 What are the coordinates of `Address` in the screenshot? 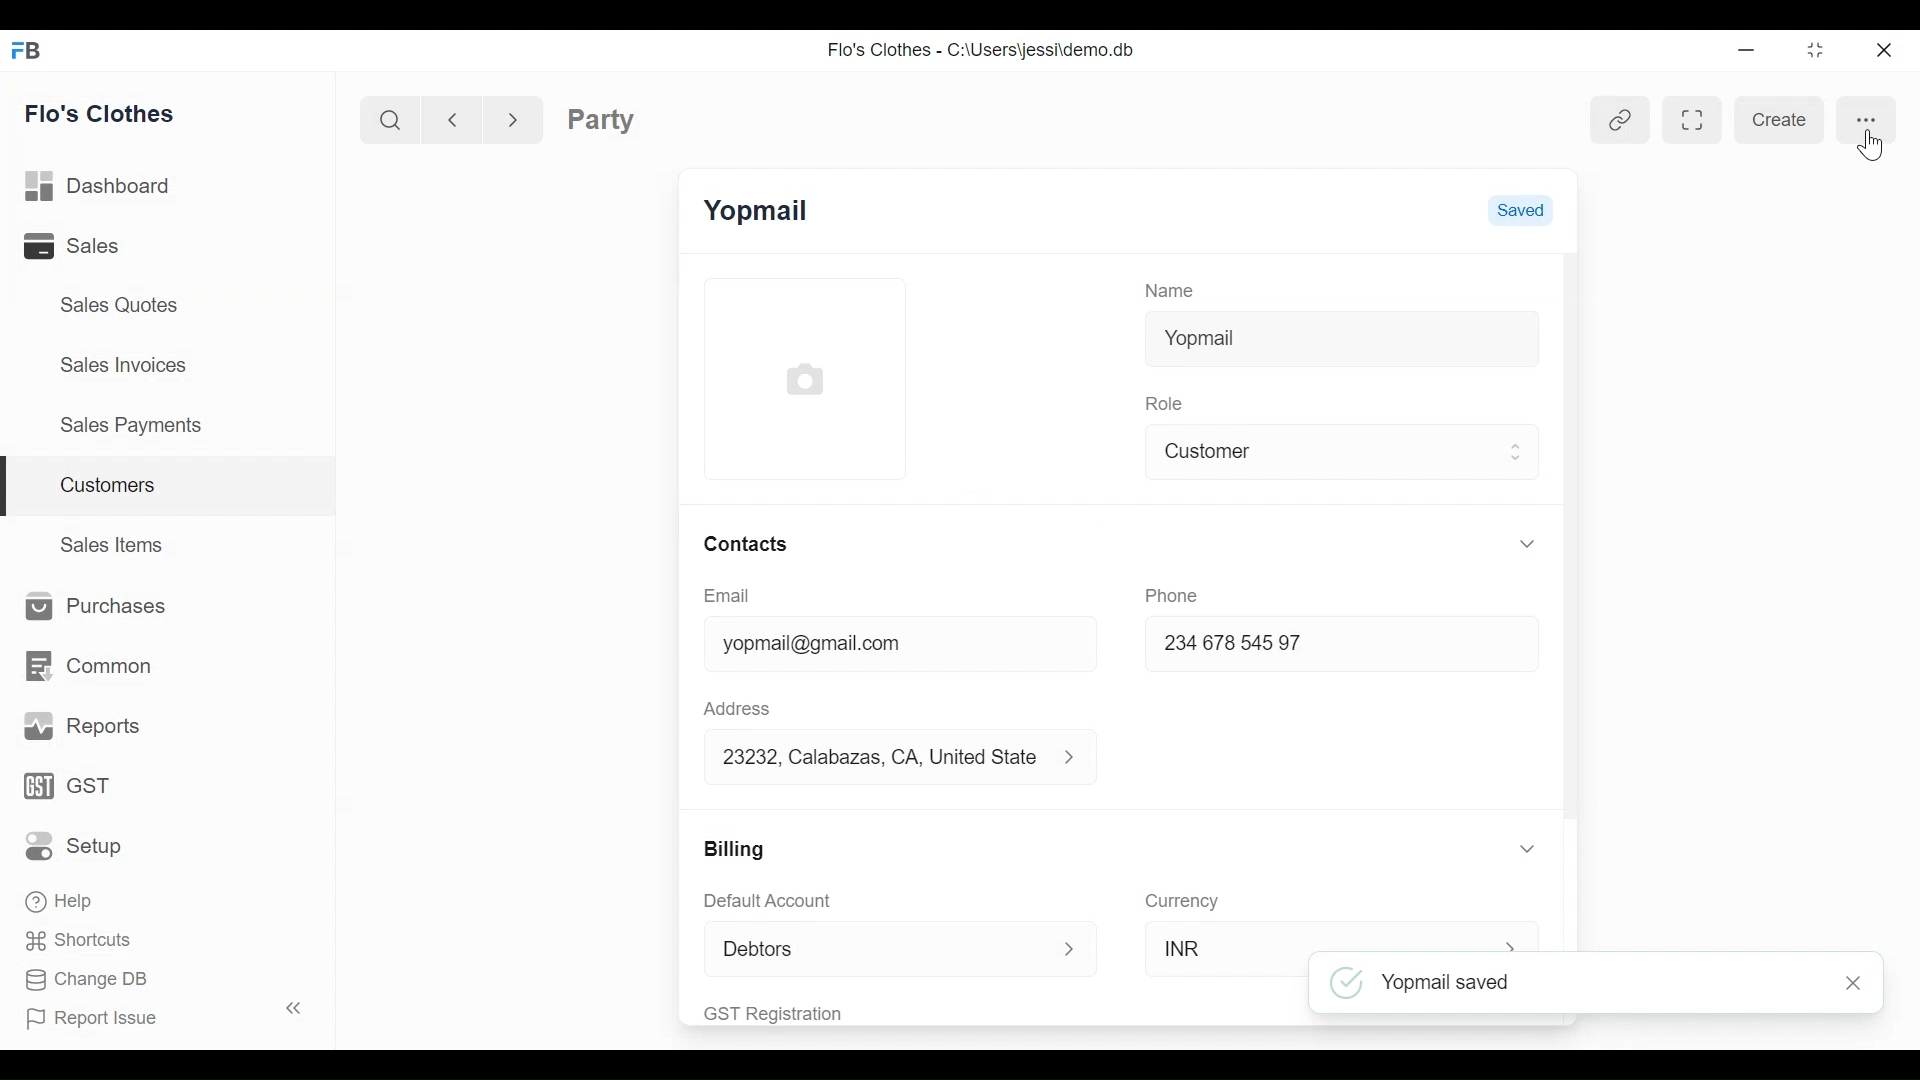 It's located at (736, 708).